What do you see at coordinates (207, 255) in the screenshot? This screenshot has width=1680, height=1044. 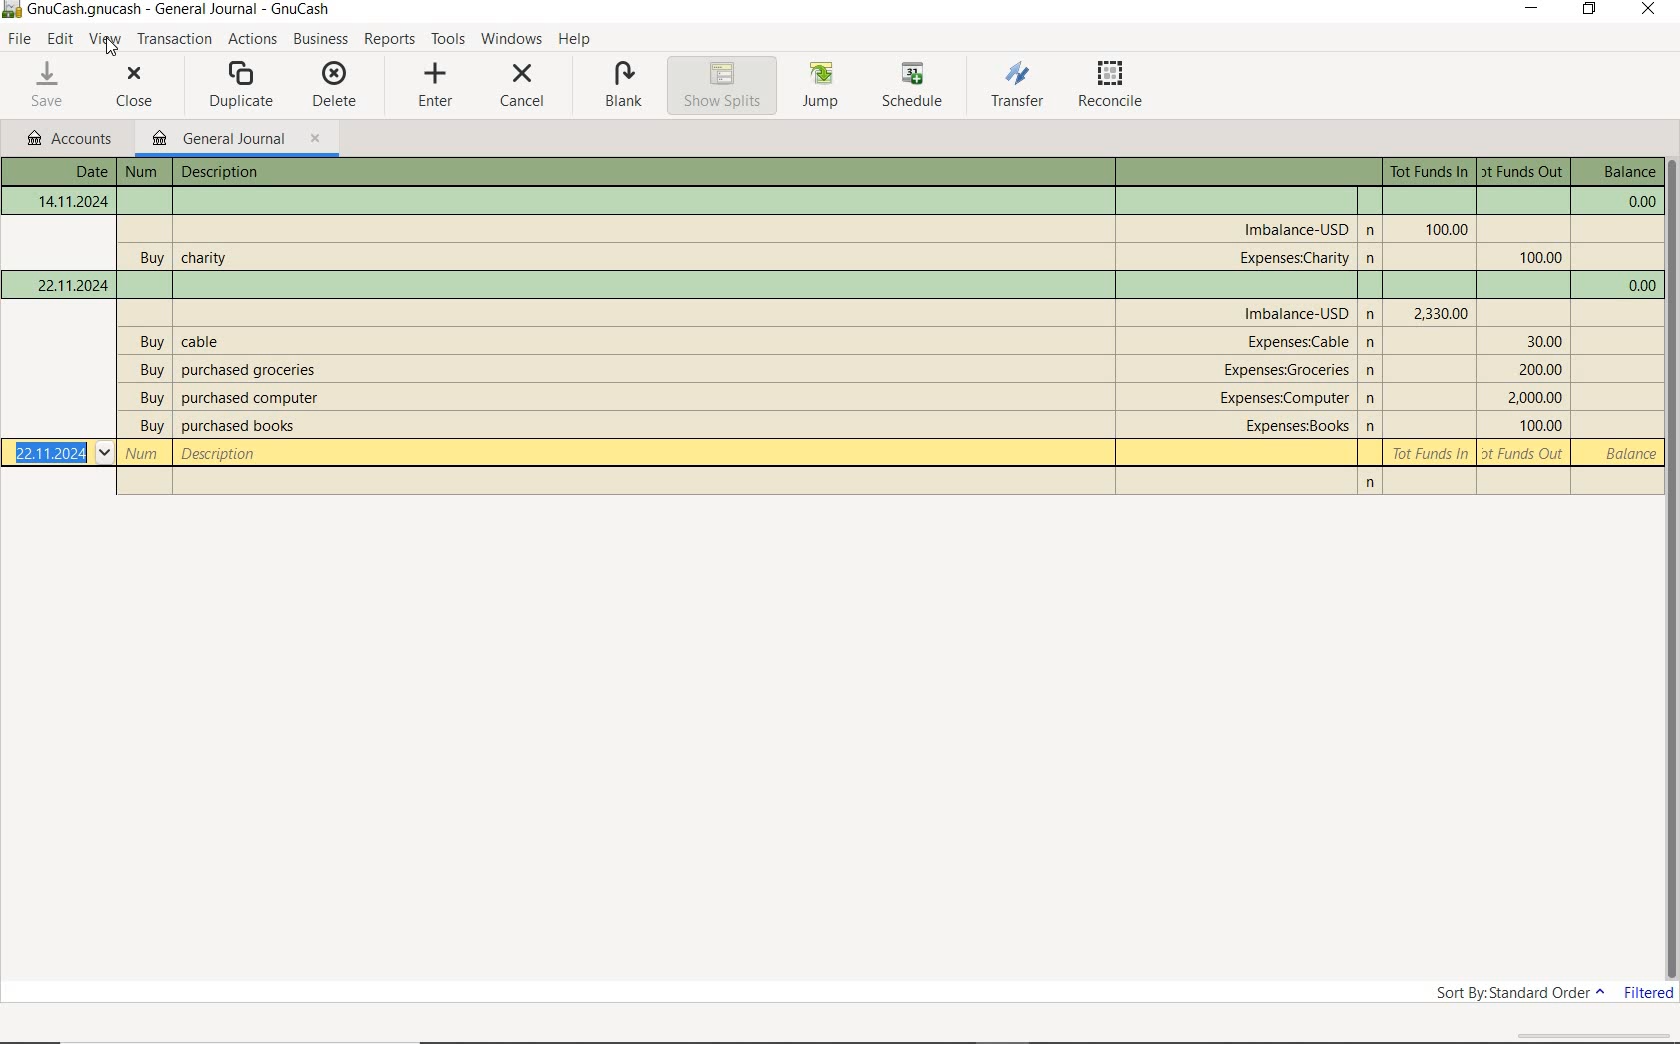 I see `description` at bounding box center [207, 255].